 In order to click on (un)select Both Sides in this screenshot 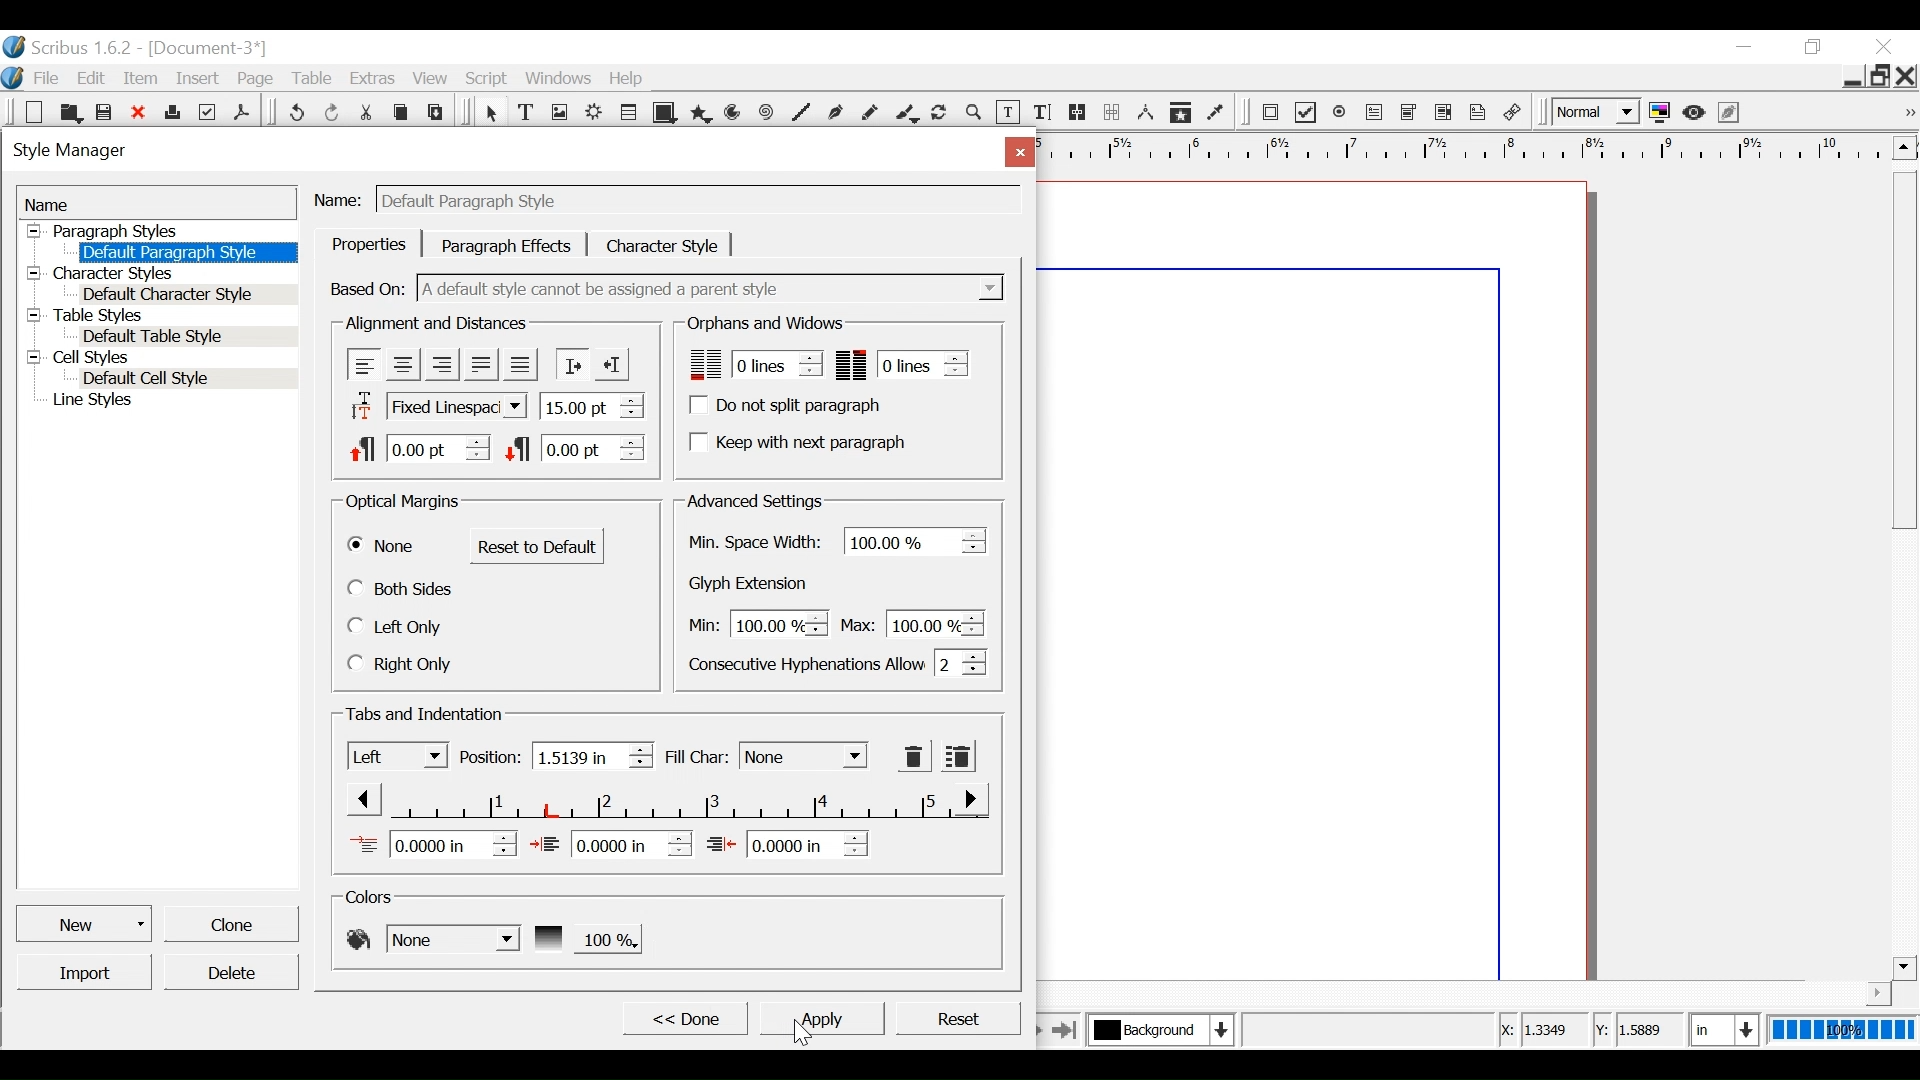, I will do `click(403, 588)`.